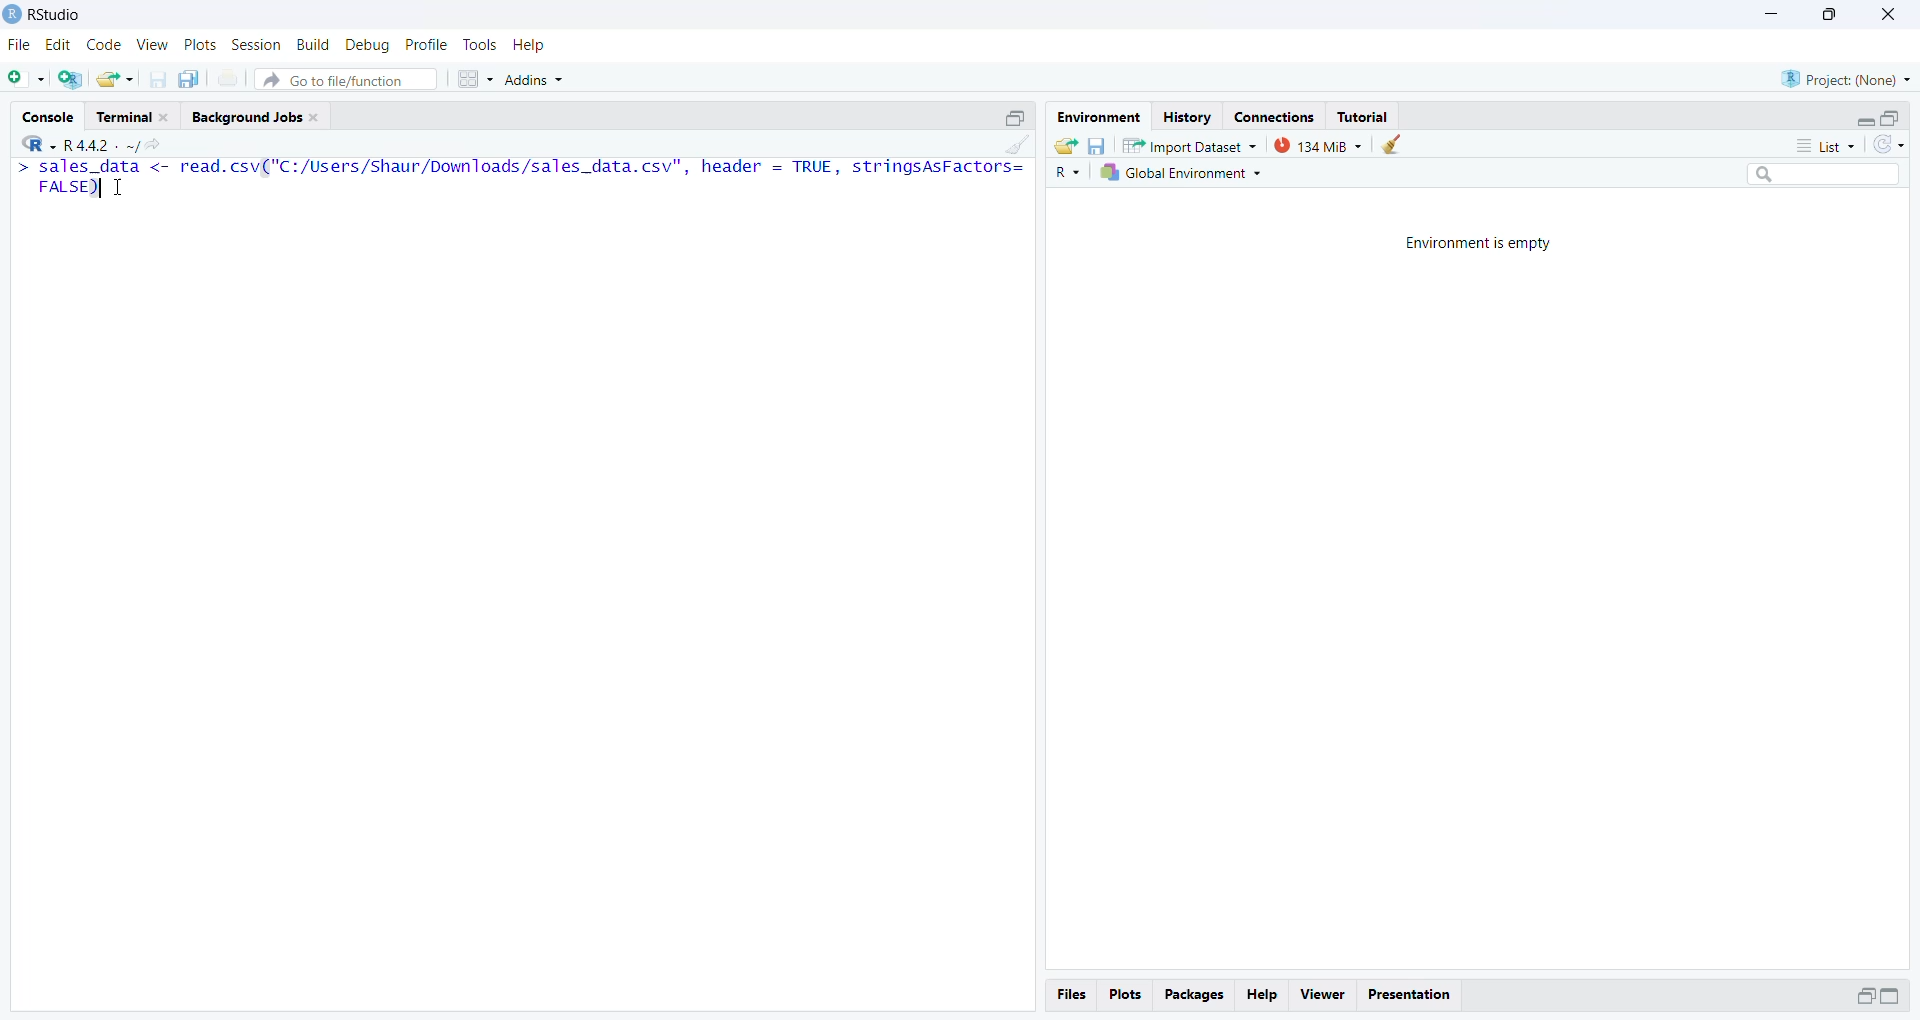 The height and width of the screenshot is (1020, 1920). What do you see at coordinates (1393, 144) in the screenshot?
I see `Clear work from the workspace` at bounding box center [1393, 144].